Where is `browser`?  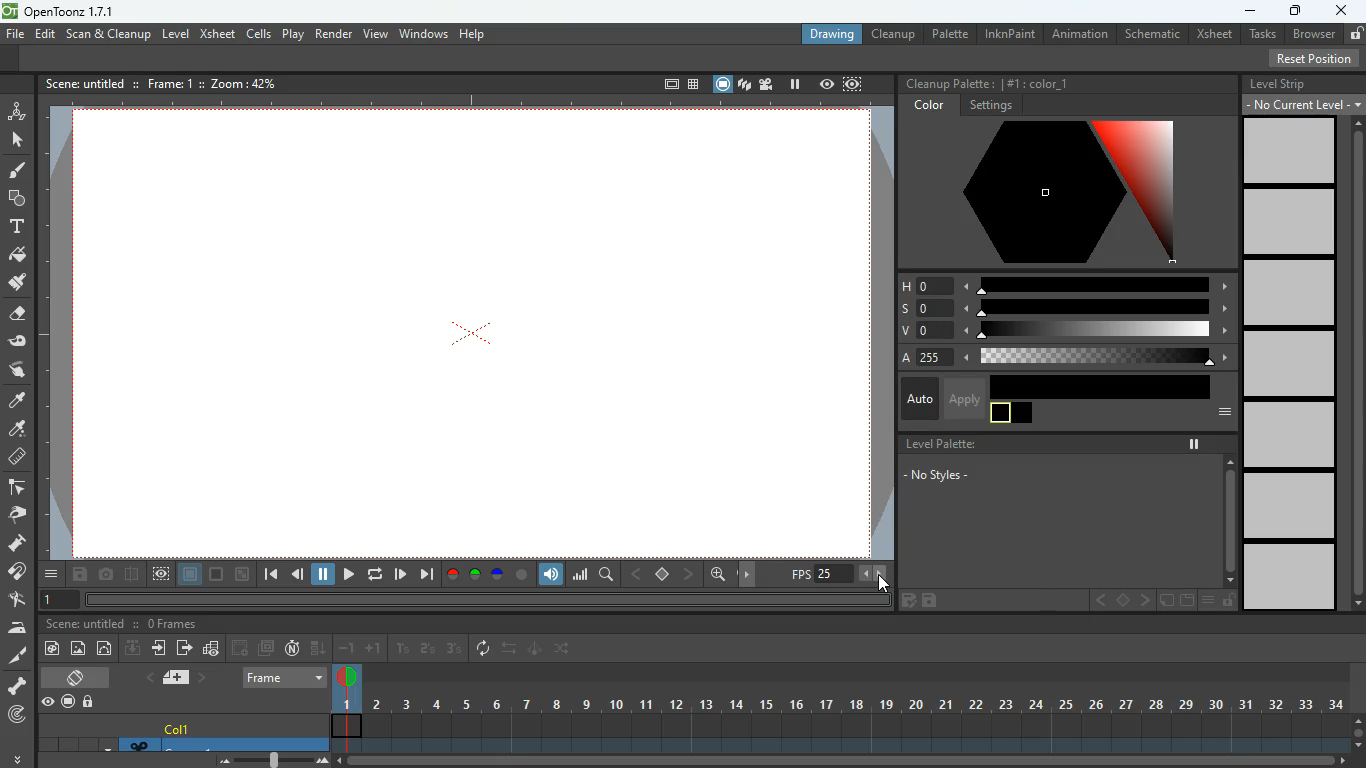 browser is located at coordinates (1314, 35).